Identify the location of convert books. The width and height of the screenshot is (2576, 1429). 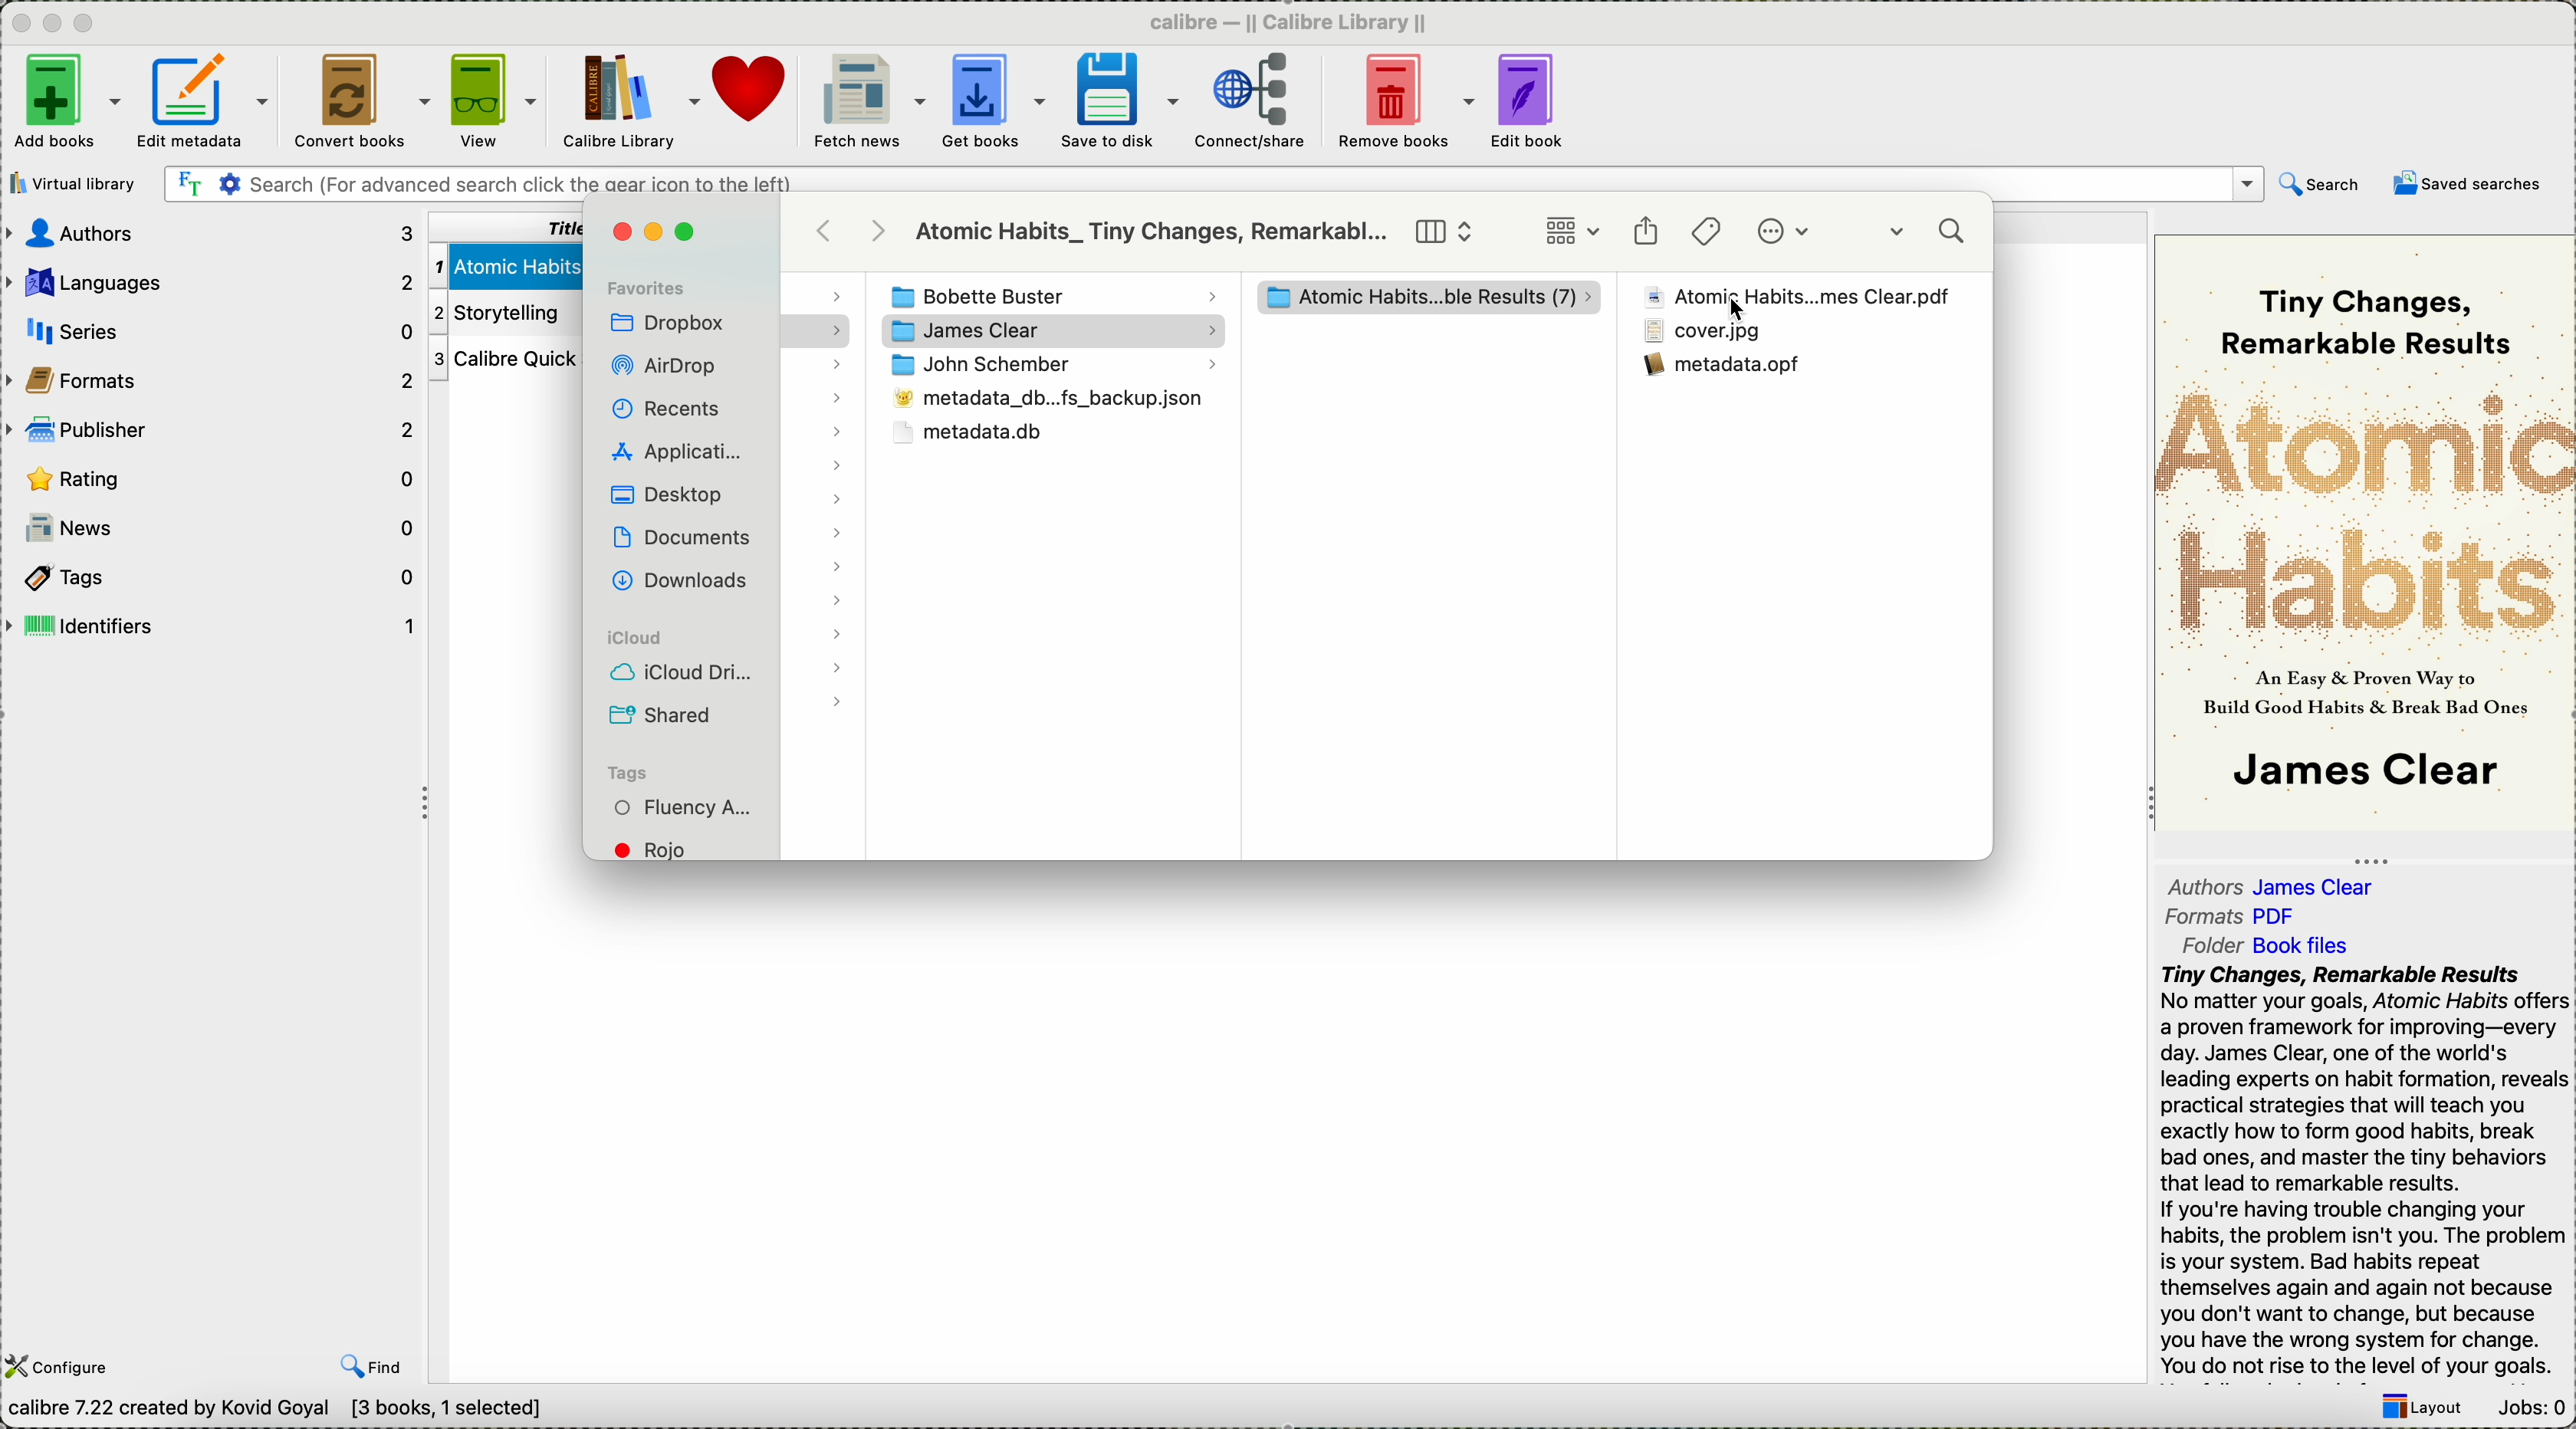
(357, 103).